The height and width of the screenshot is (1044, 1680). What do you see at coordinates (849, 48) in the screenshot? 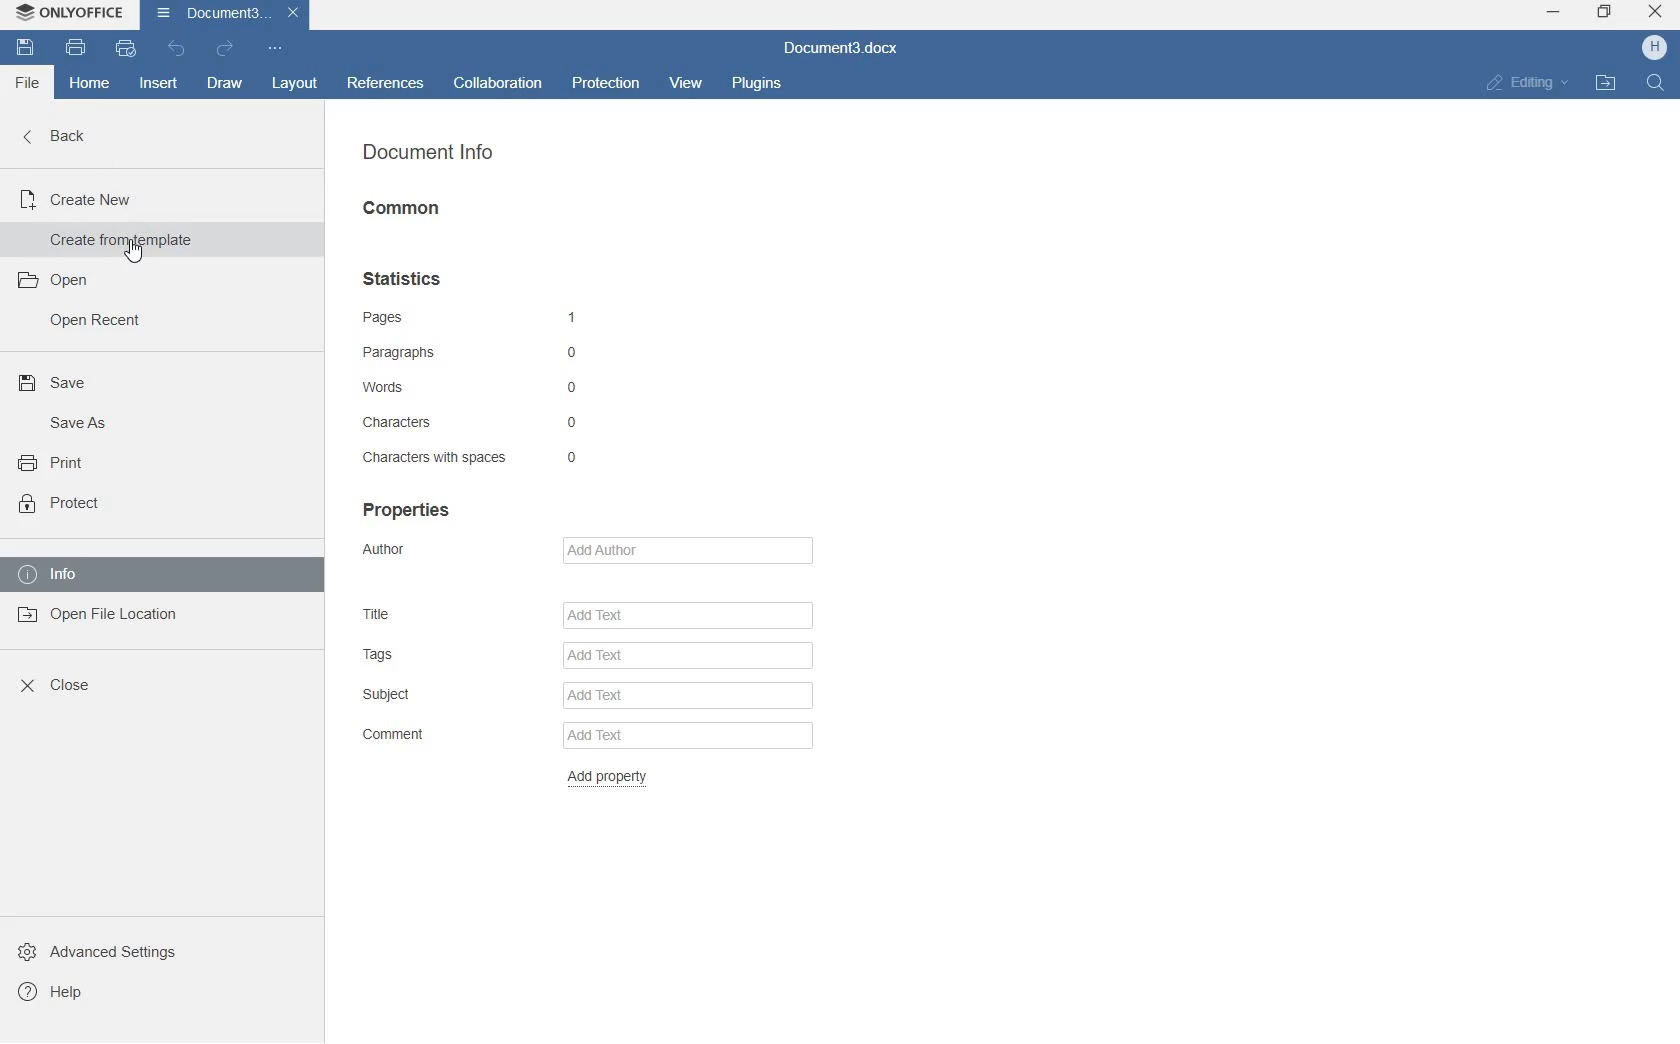
I see `document3.docx` at bounding box center [849, 48].